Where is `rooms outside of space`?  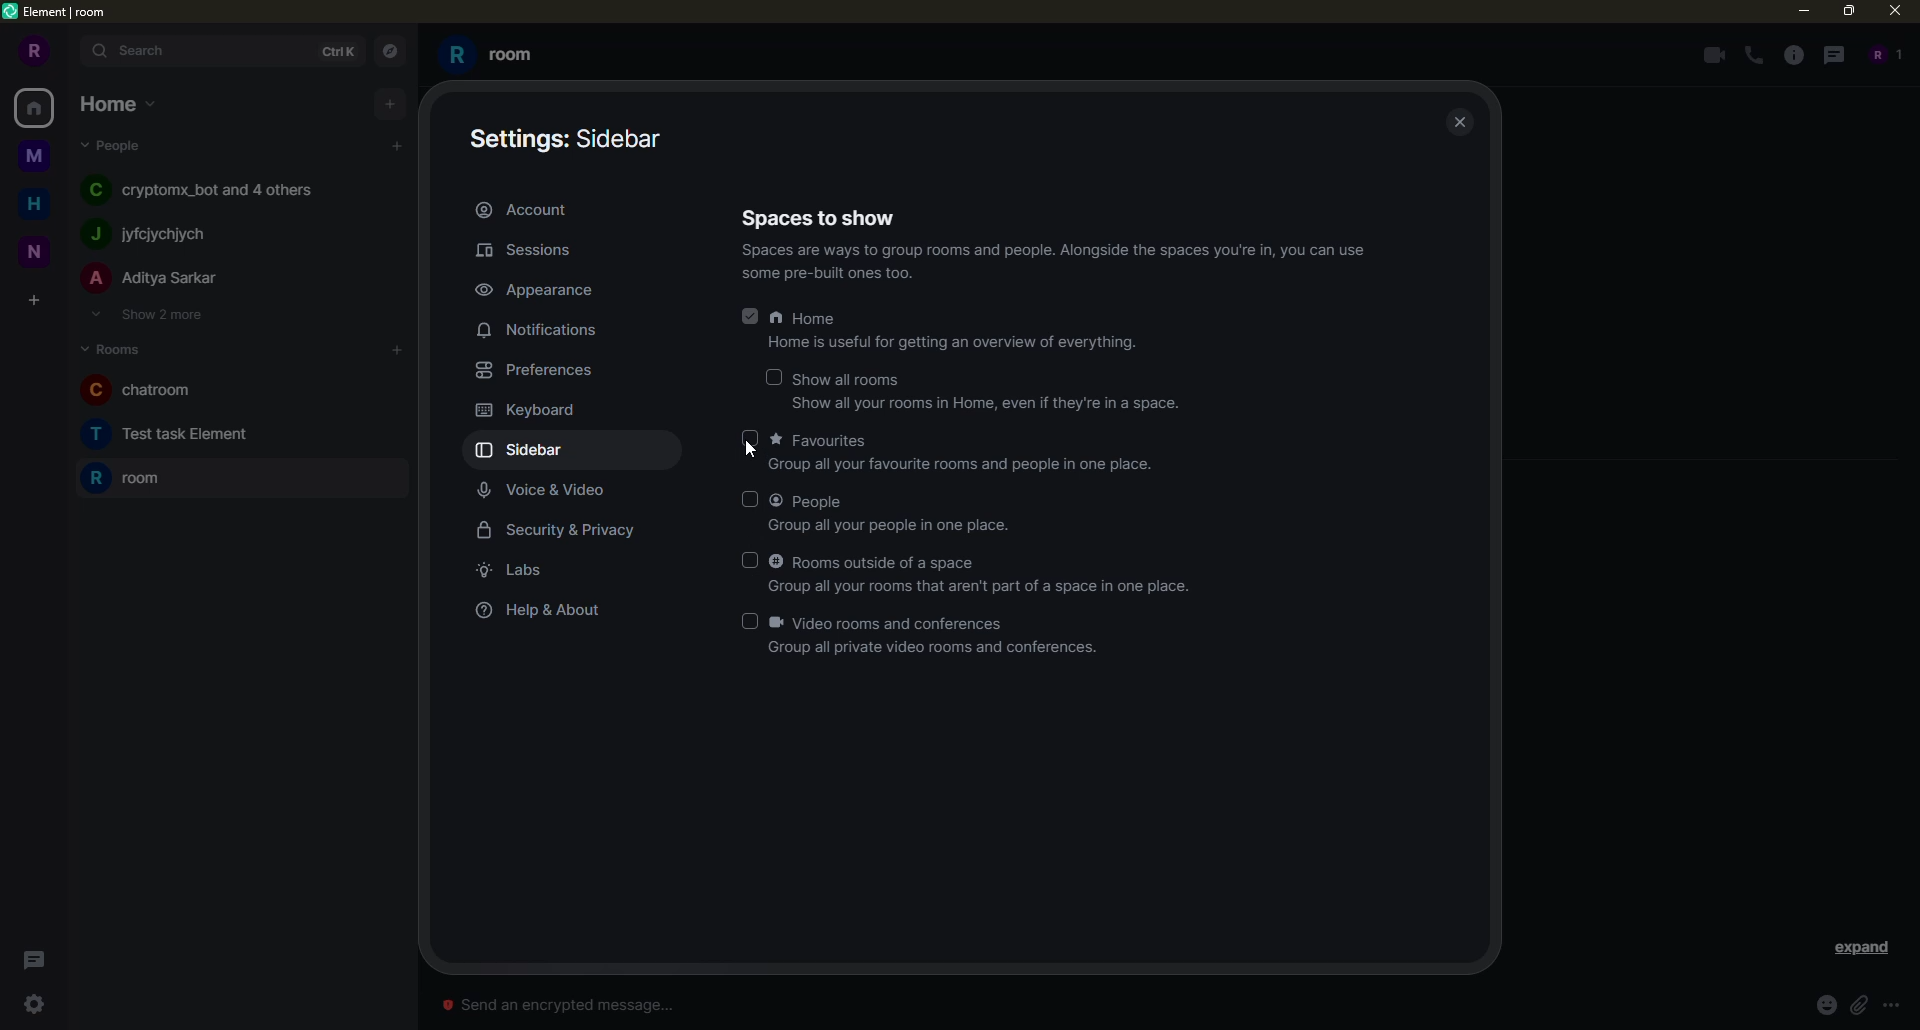 rooms outside of space is located at coordinates (877, 561).